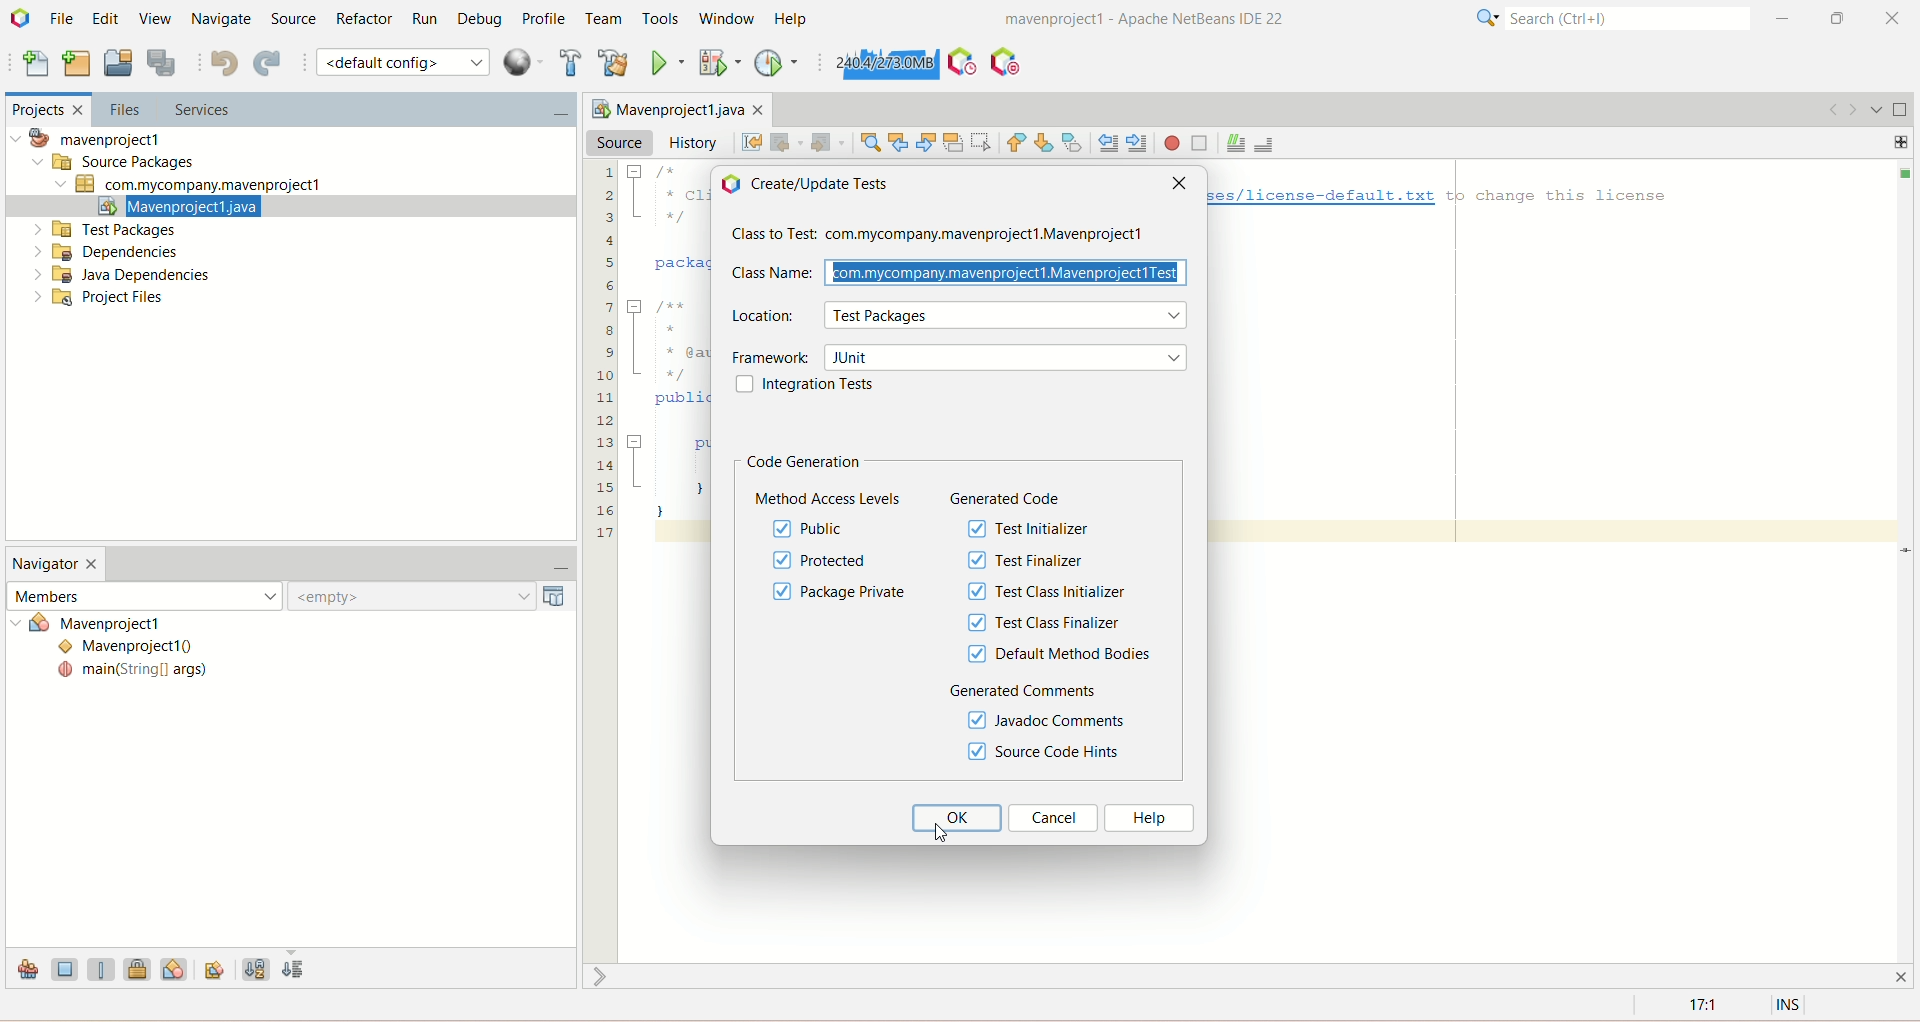 The image size is (1920, 1022). What do you see at coordinates (44, 112) in the screenshot?
I see `projects` at bounding box center [44, 112].